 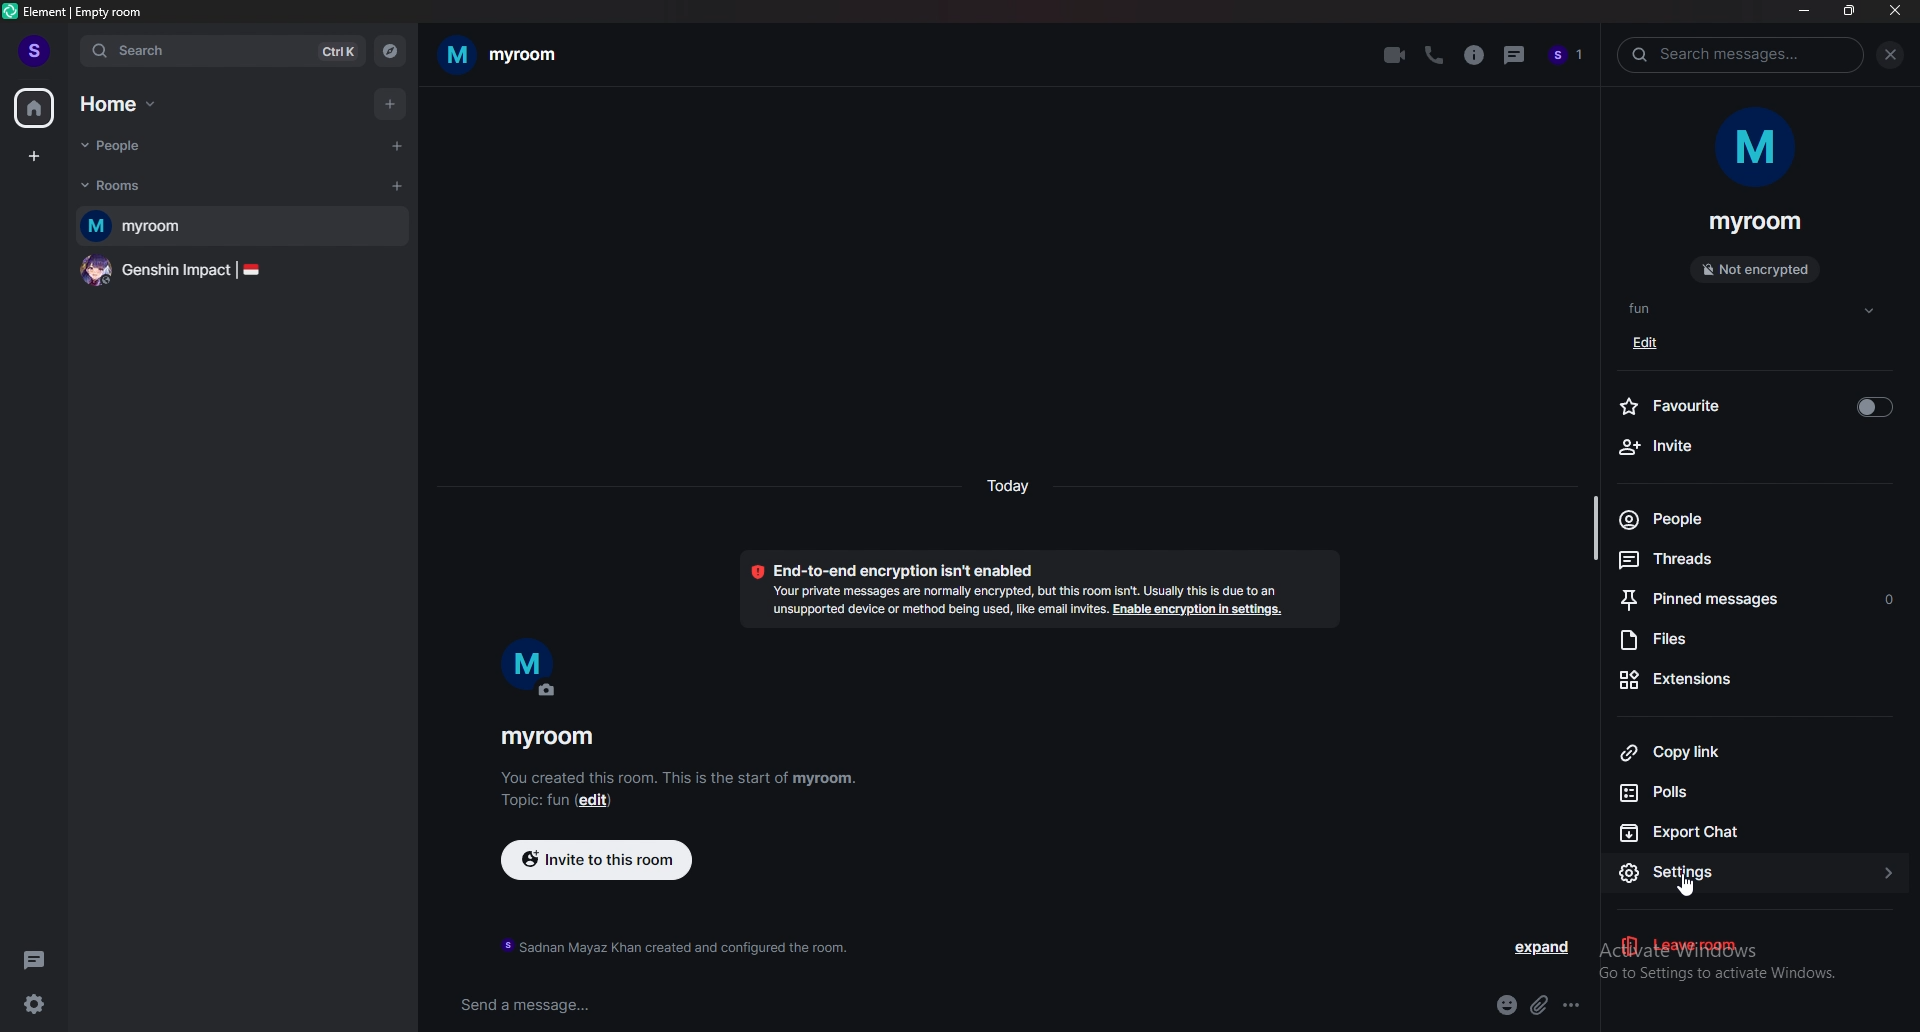 What do you see at coordinates (397, 187) in the screenshot?
I see `add room` at bounding box center [397, 187].